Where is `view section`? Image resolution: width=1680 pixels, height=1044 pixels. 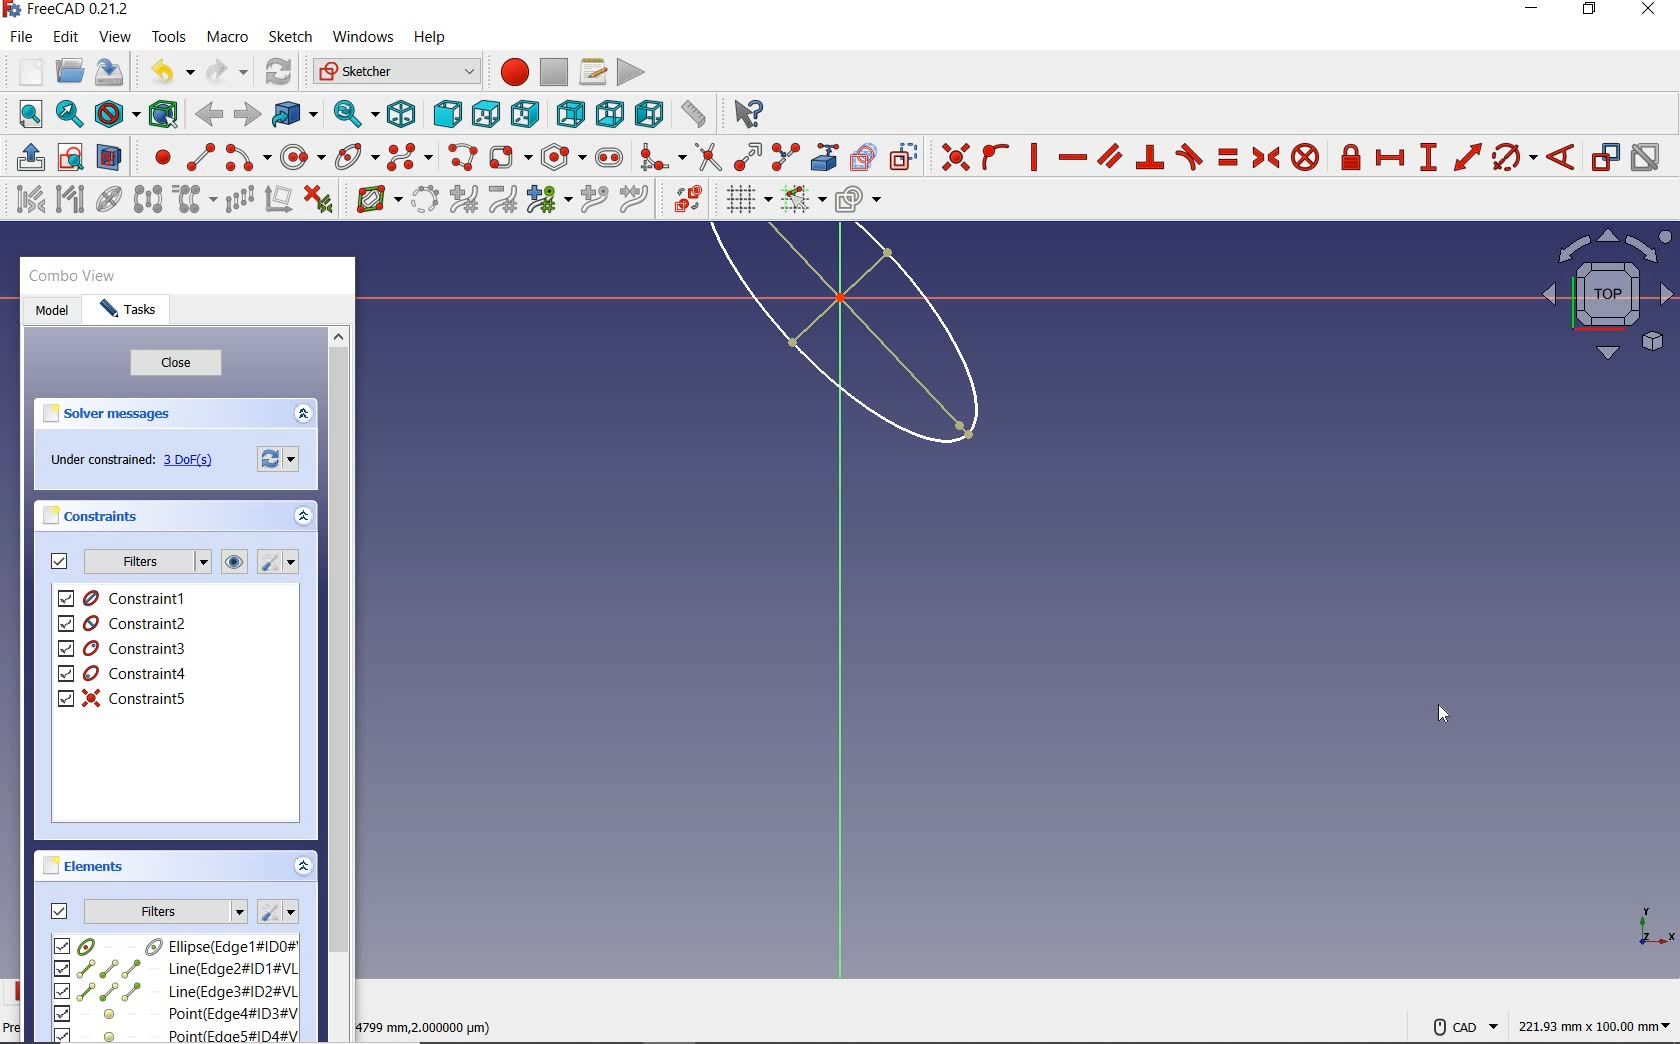 view section is located at coordinates (113, 157).